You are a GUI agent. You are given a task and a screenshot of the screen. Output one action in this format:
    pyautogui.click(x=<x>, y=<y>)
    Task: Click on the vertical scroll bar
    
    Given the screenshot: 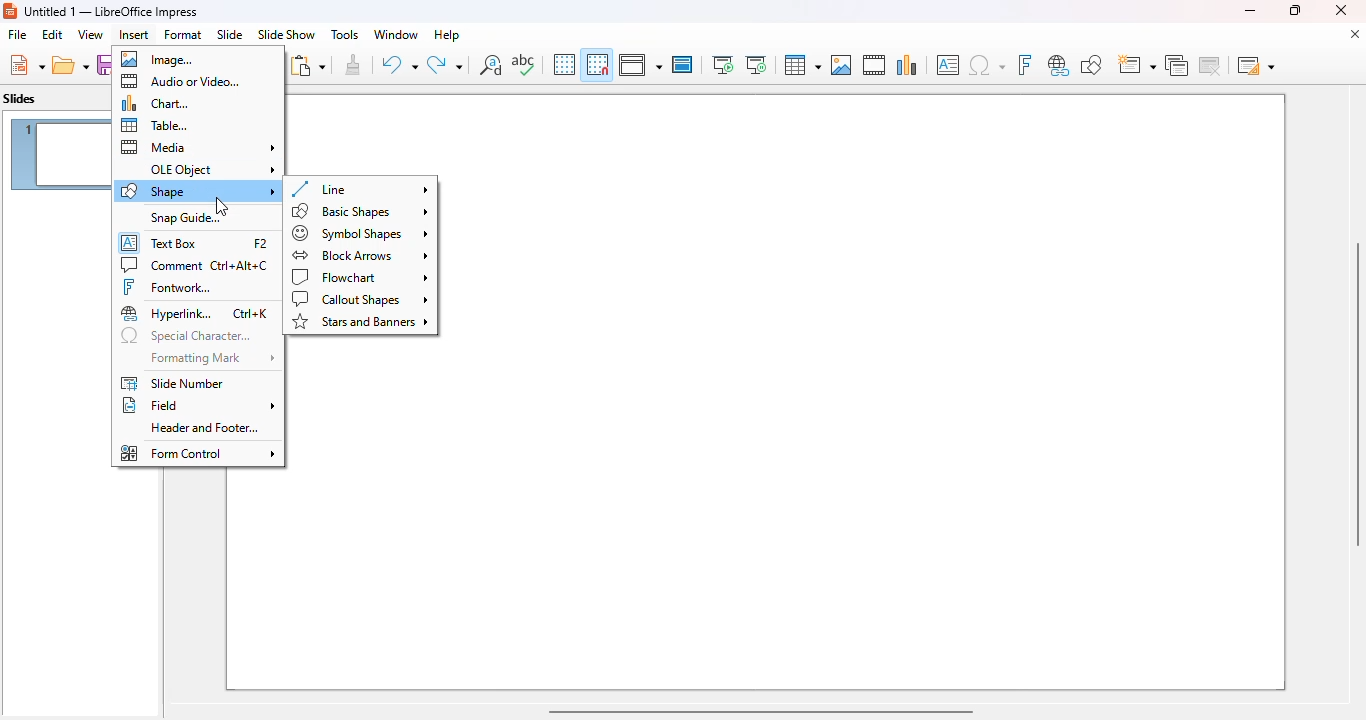 What is the action you would take?
    pyautogui.click(x=1354, y=394)
    